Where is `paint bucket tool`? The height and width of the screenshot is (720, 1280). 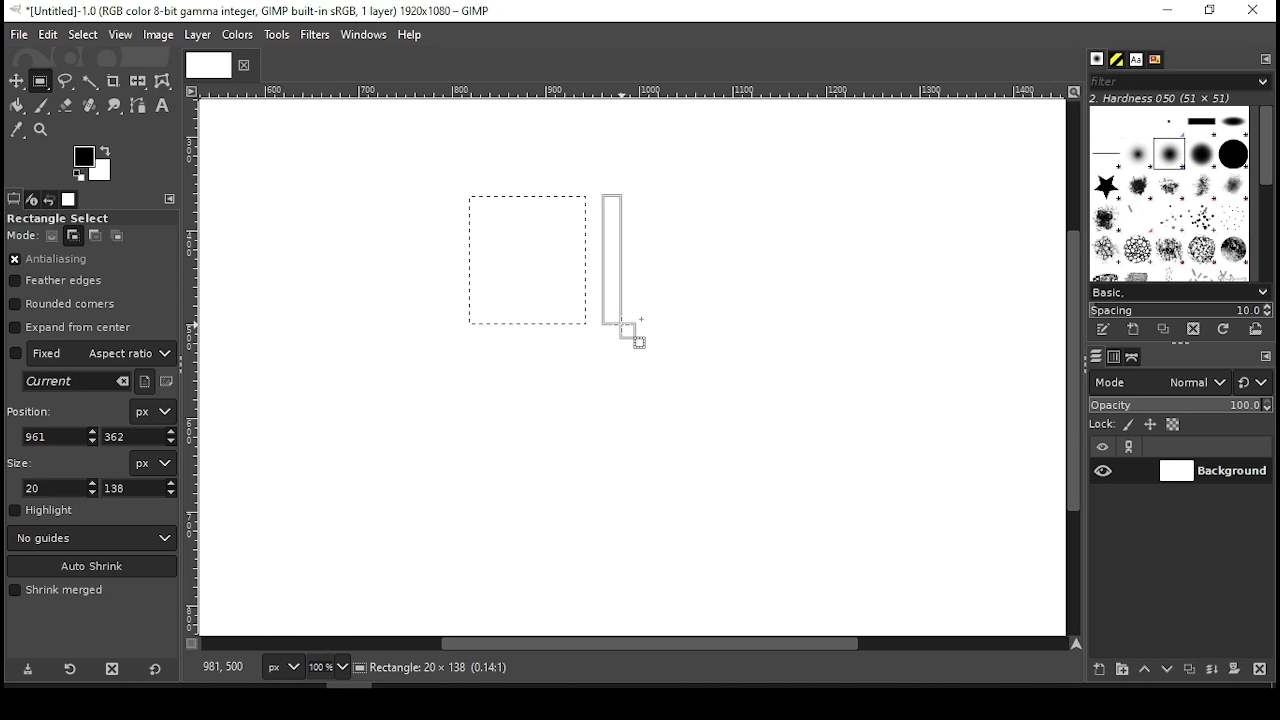
paint bucket tool is located at coordinates (18, 105).